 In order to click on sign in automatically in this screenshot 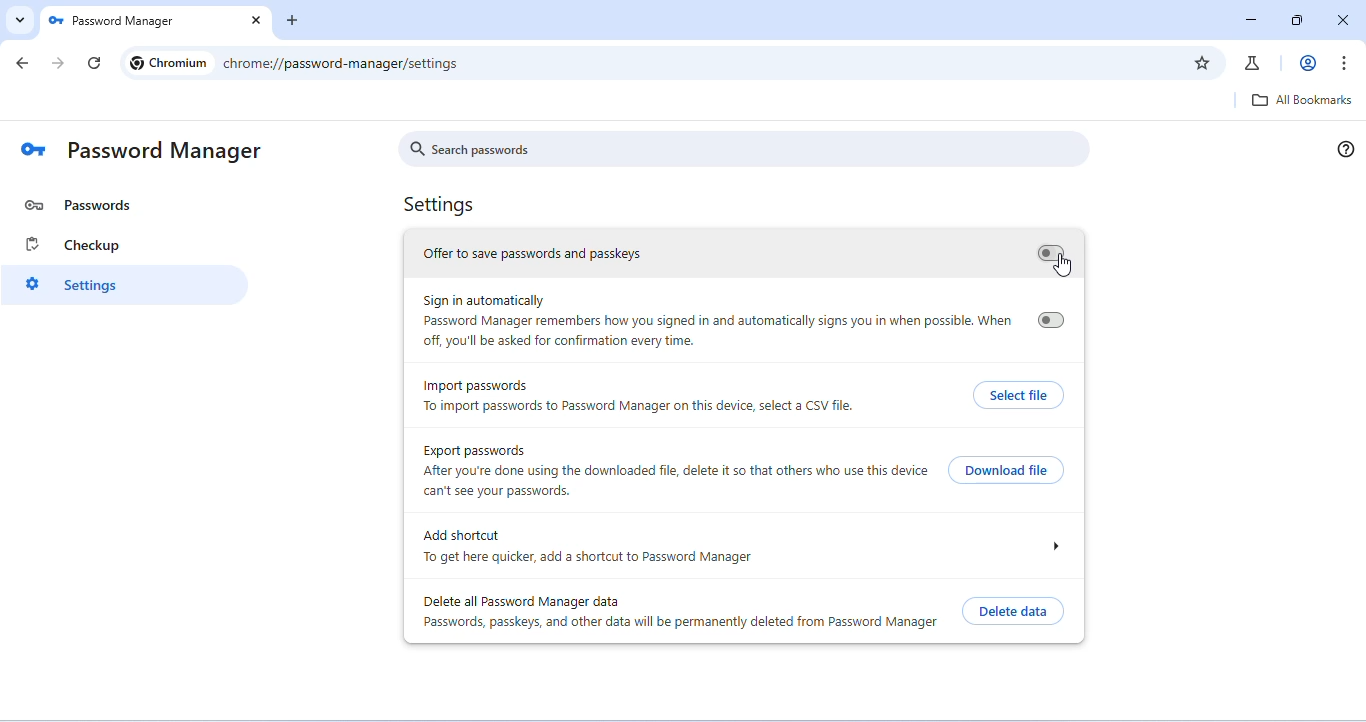, I will do `click(487, 302)`.